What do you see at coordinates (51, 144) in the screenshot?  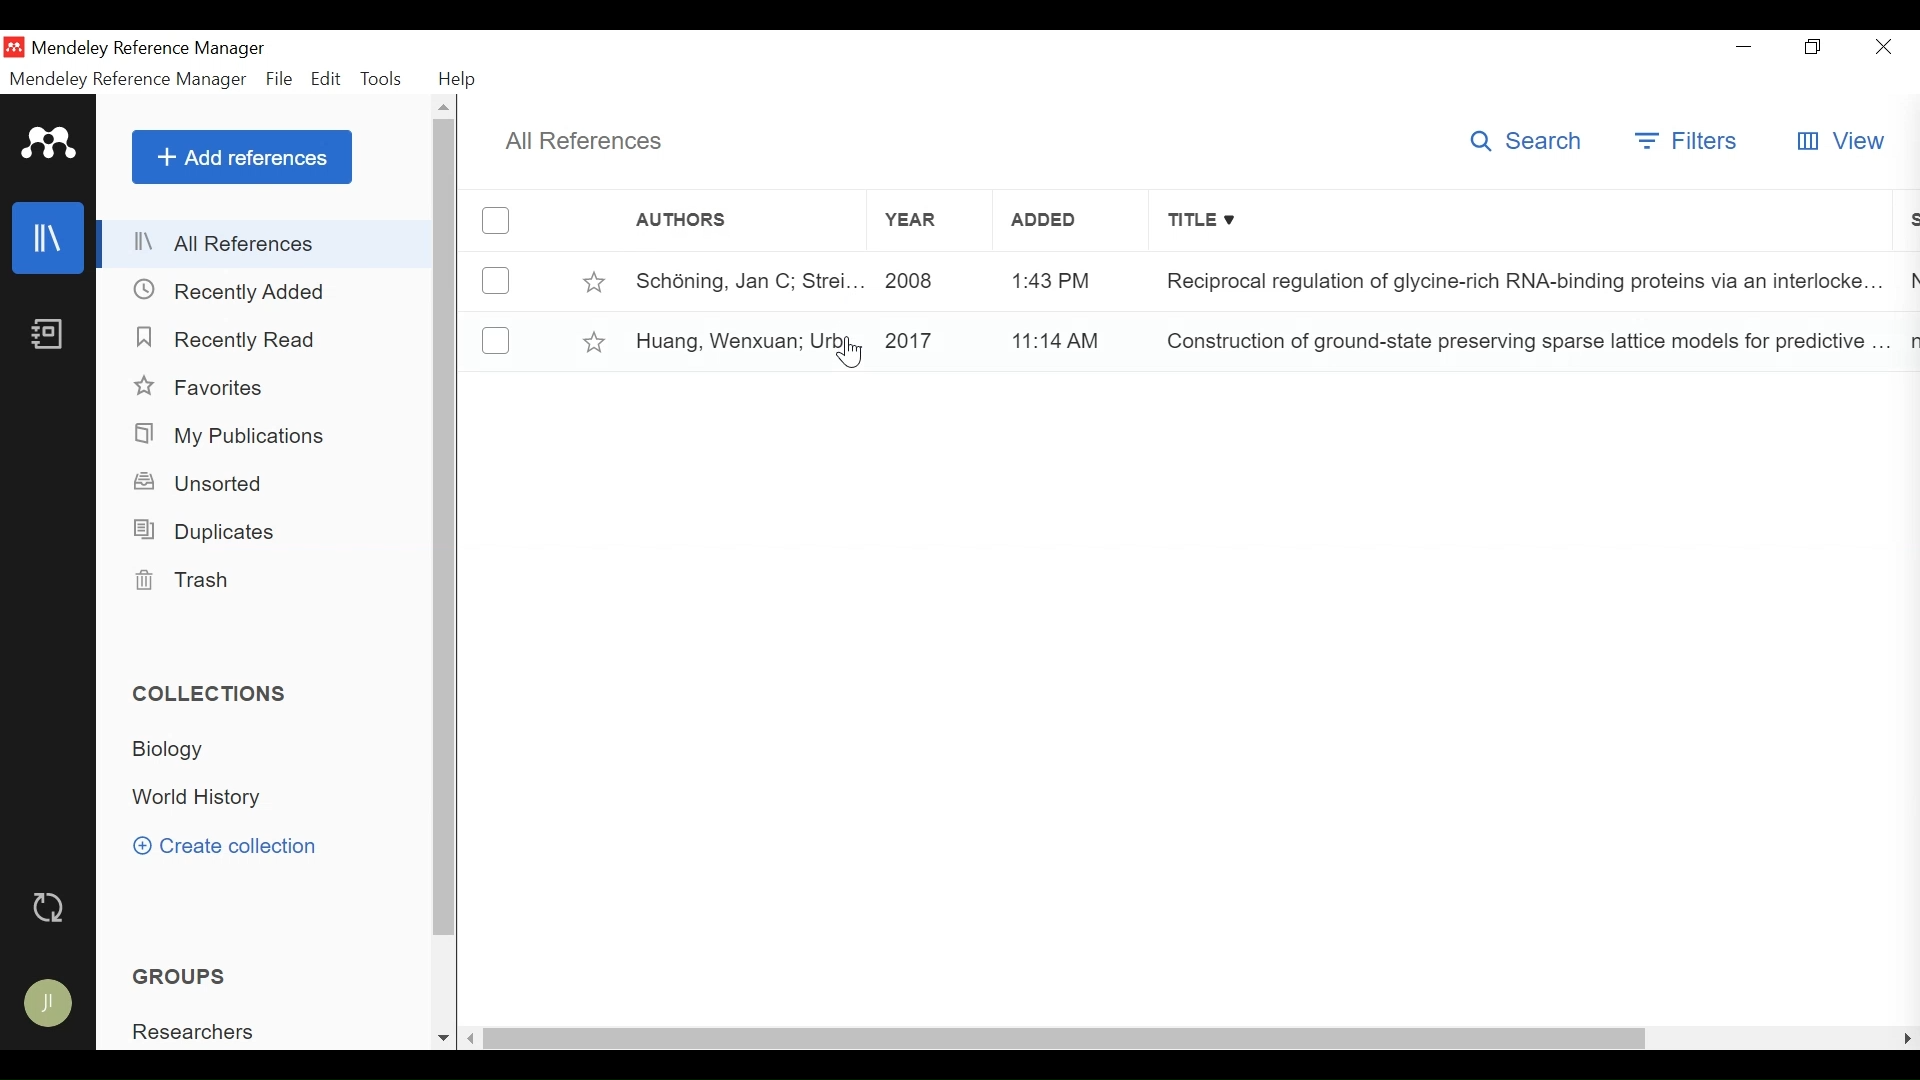 I see `Mendeley logo` at bounding box center [51, 144].